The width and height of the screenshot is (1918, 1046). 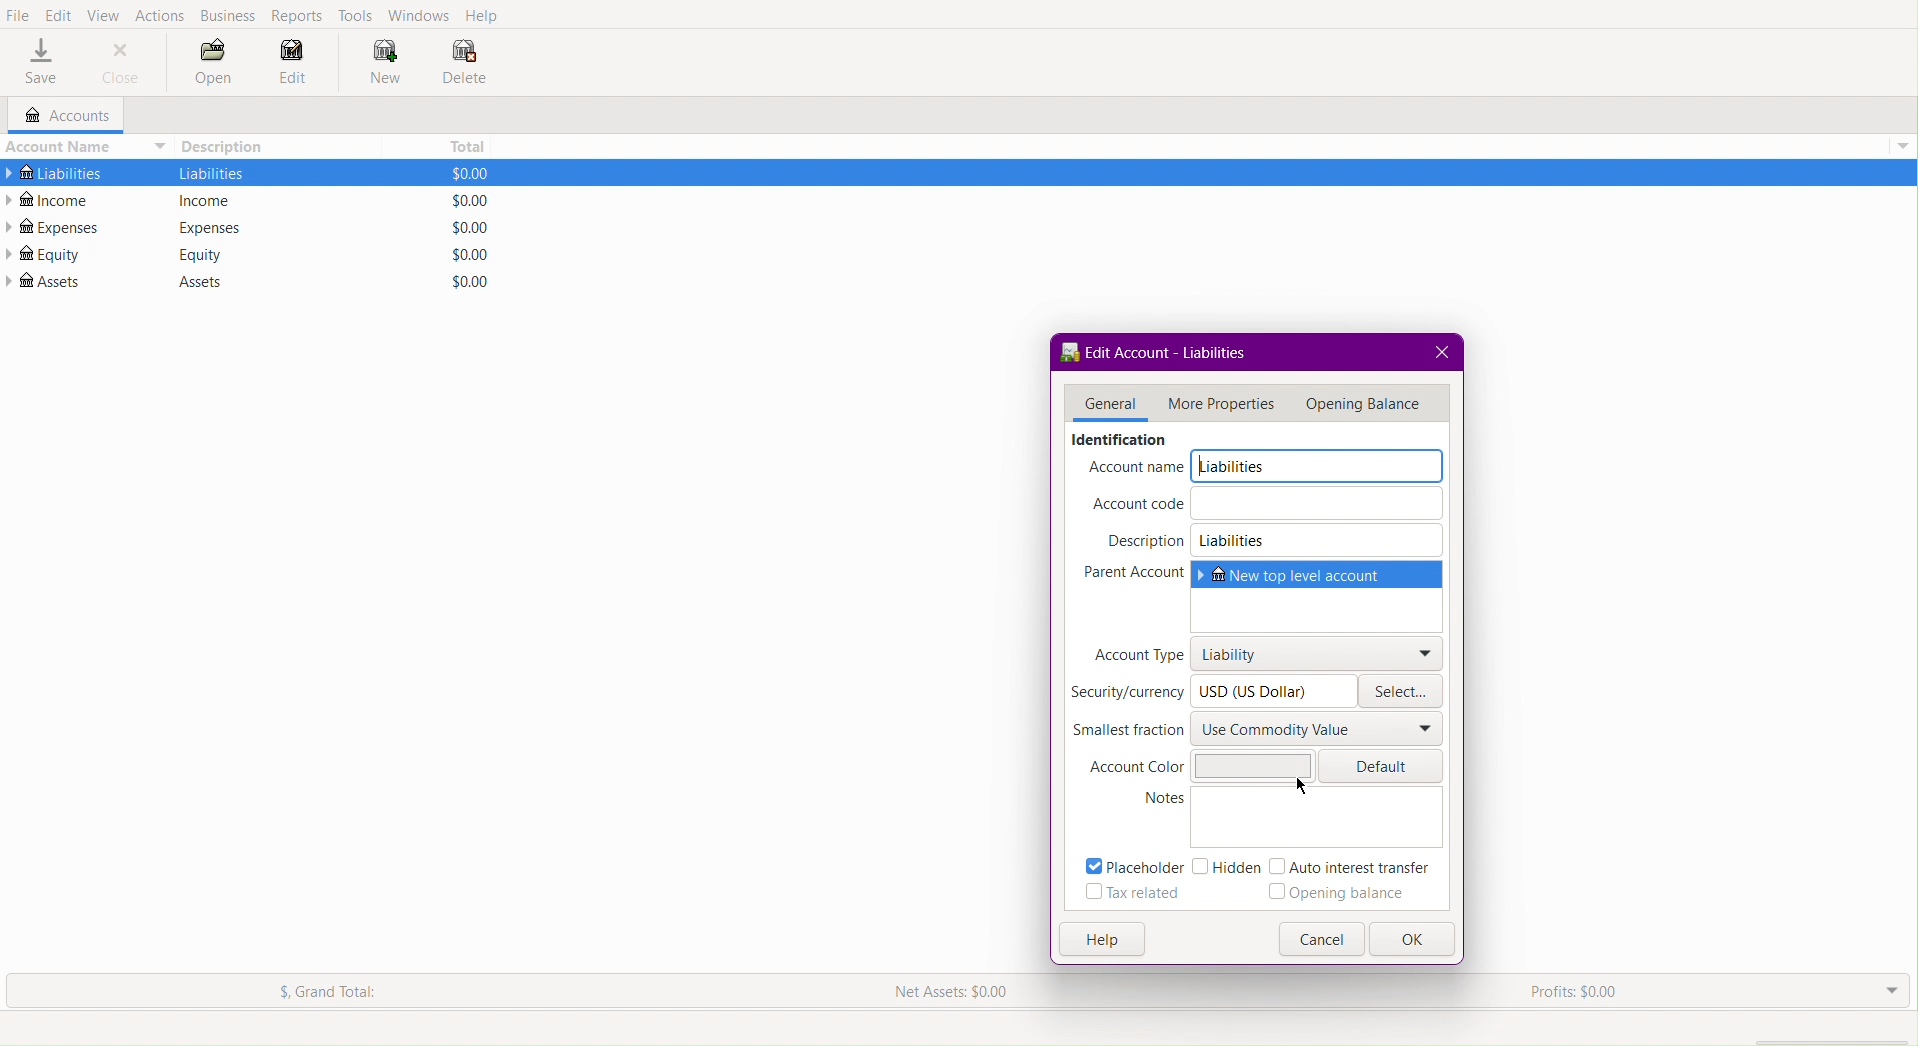 I want to click on Smallest fraction, so click(x=1128, y=729).